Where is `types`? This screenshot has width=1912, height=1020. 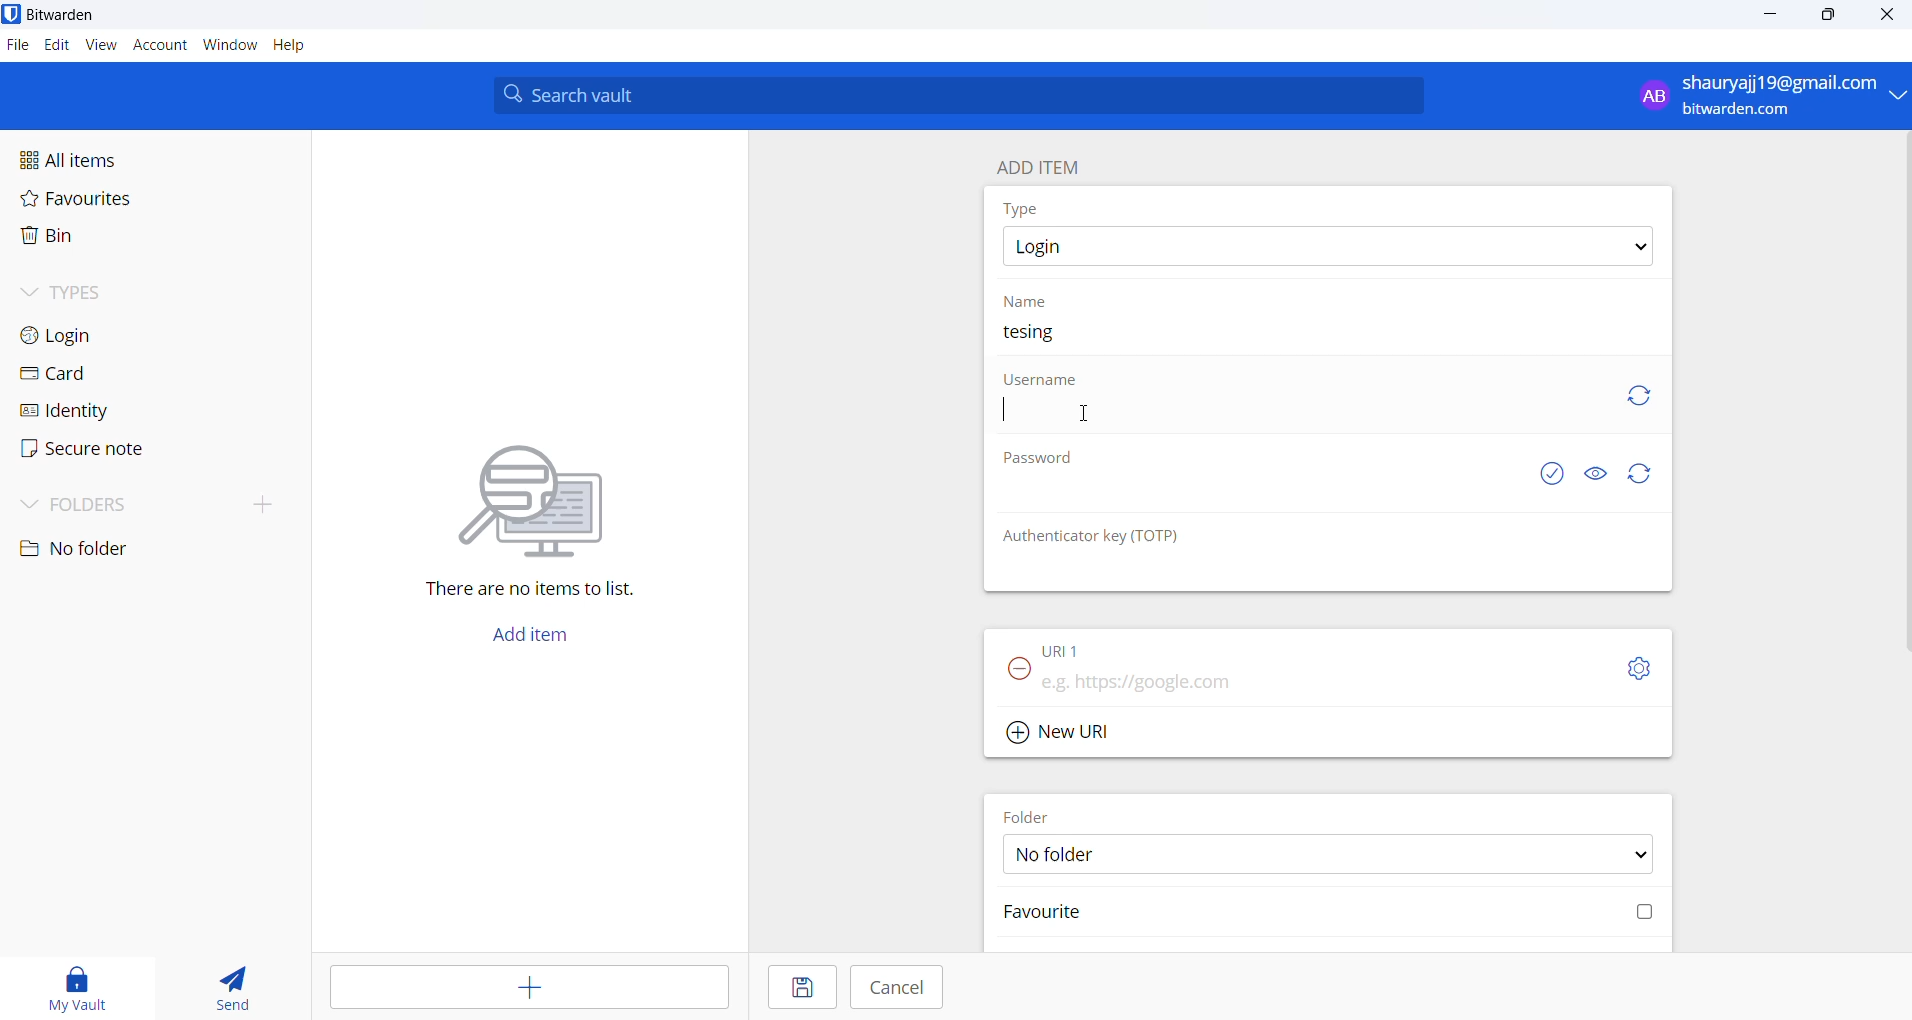
types is located at coordinates (124, 299).